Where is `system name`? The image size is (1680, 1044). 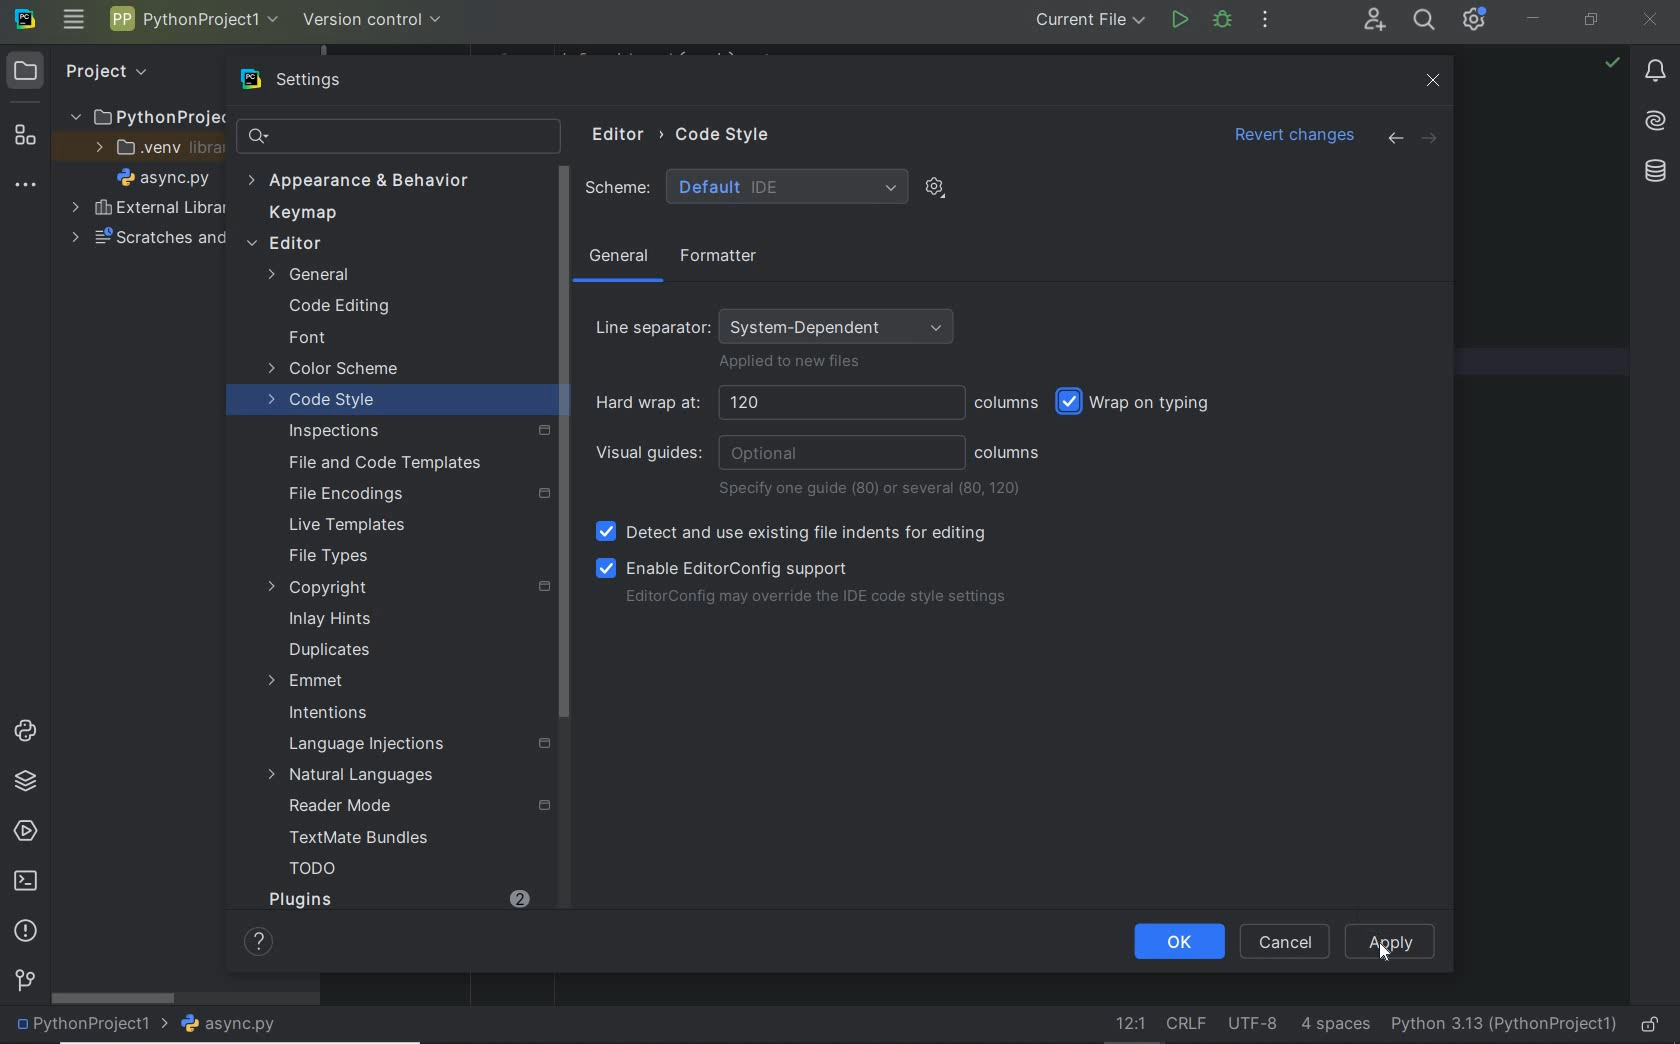 system name is located at coordinates (25, 23).